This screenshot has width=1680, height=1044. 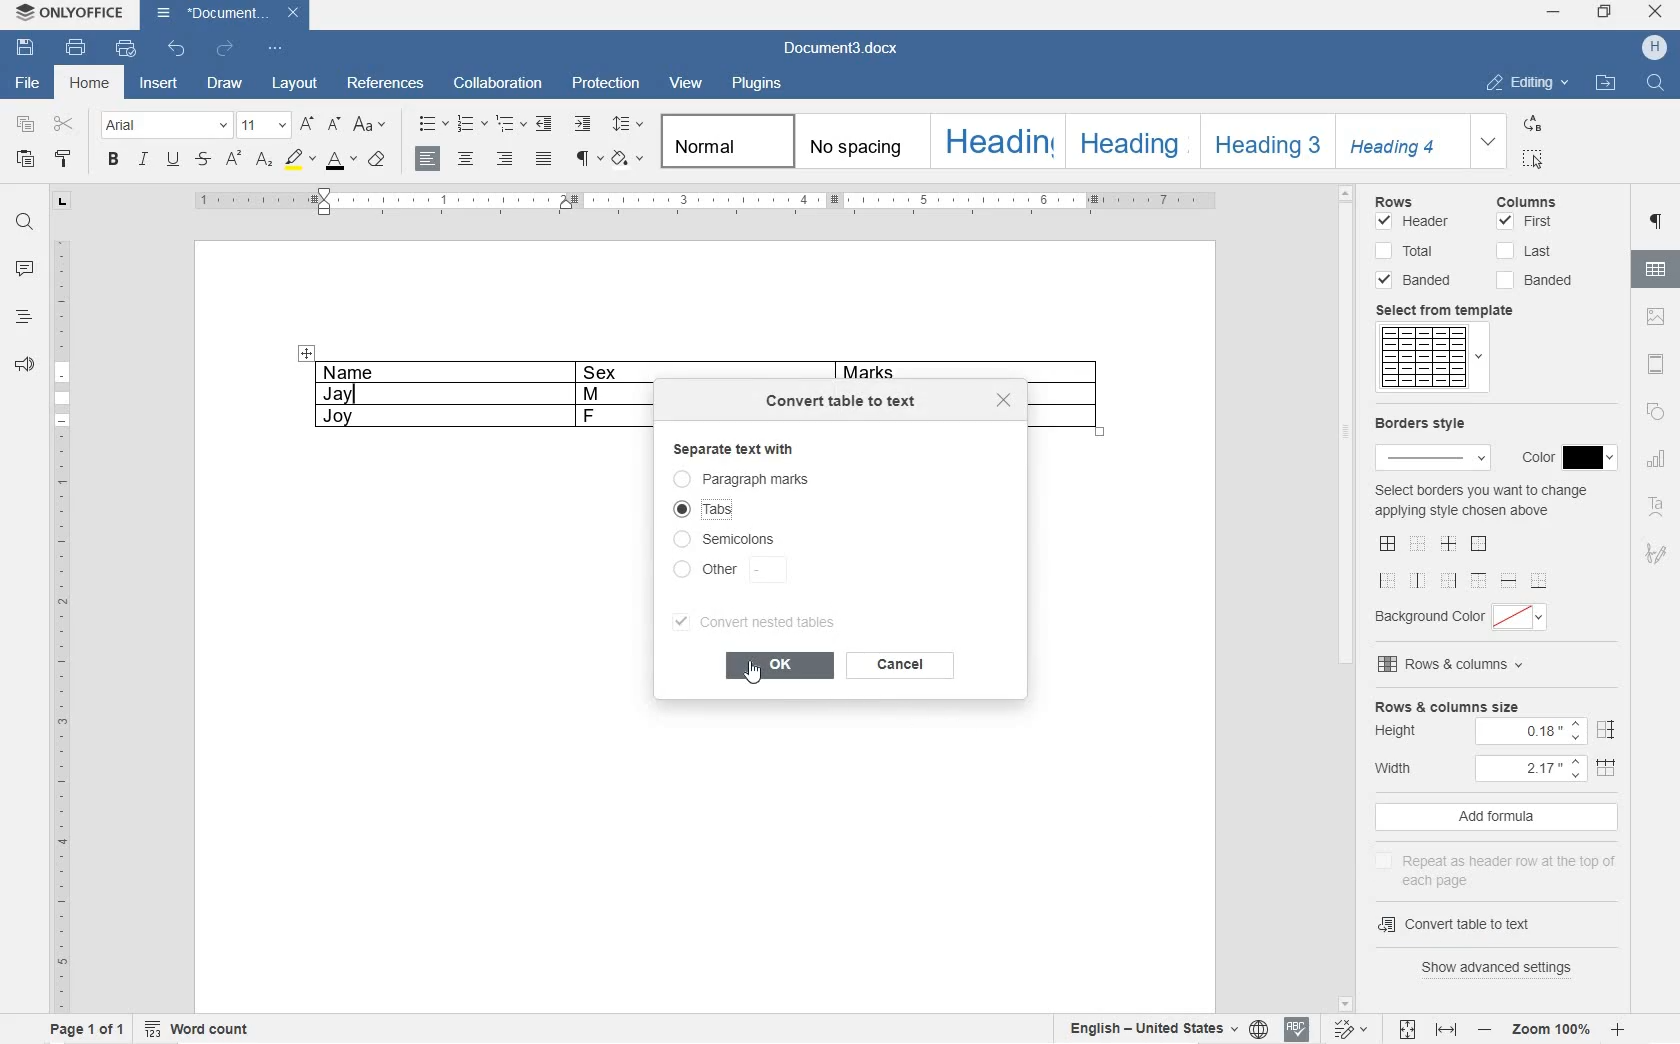 What do you see at coordinates (1296, 1029) in the screenshot?
I see `SPELL CHECKING` at bounding box center [1296, 1029].